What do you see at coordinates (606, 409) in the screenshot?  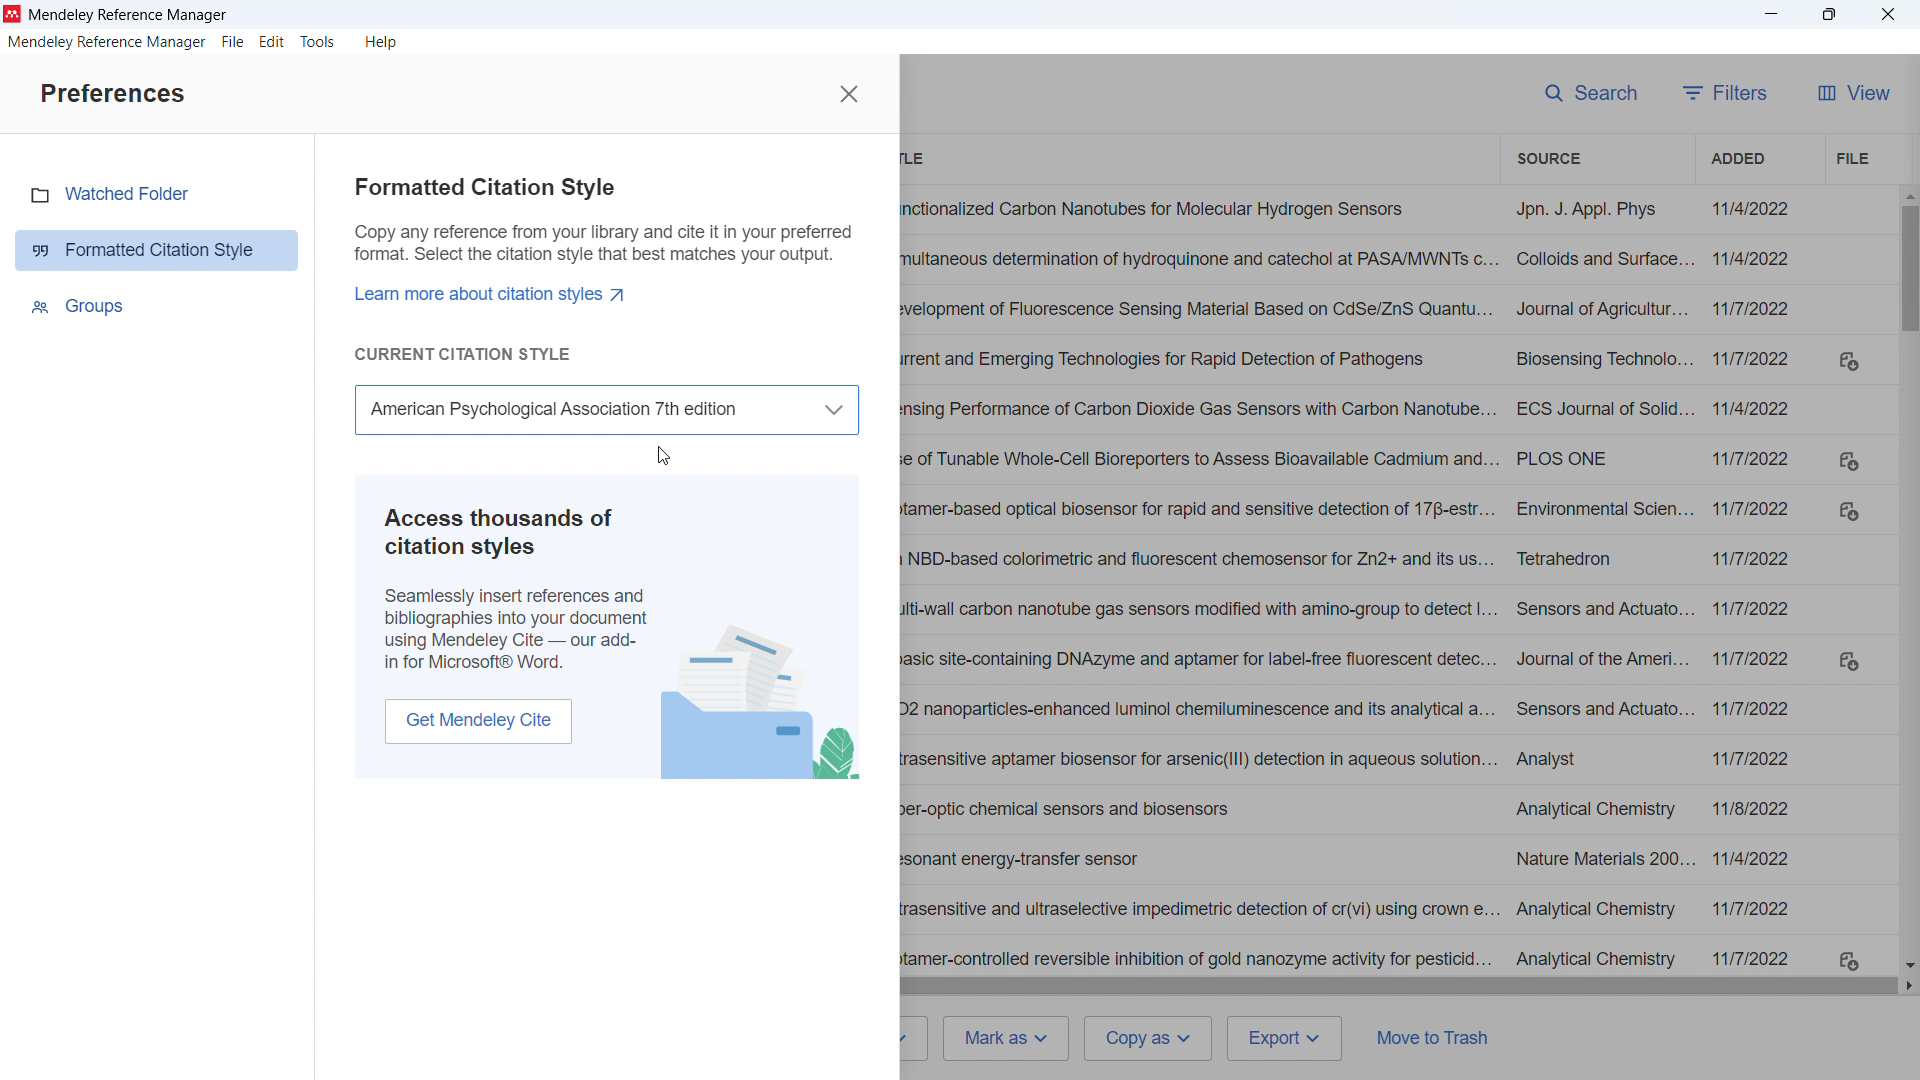 I see `american psychological association 7th edition selected as citation style` at bounding box center [606, 409].